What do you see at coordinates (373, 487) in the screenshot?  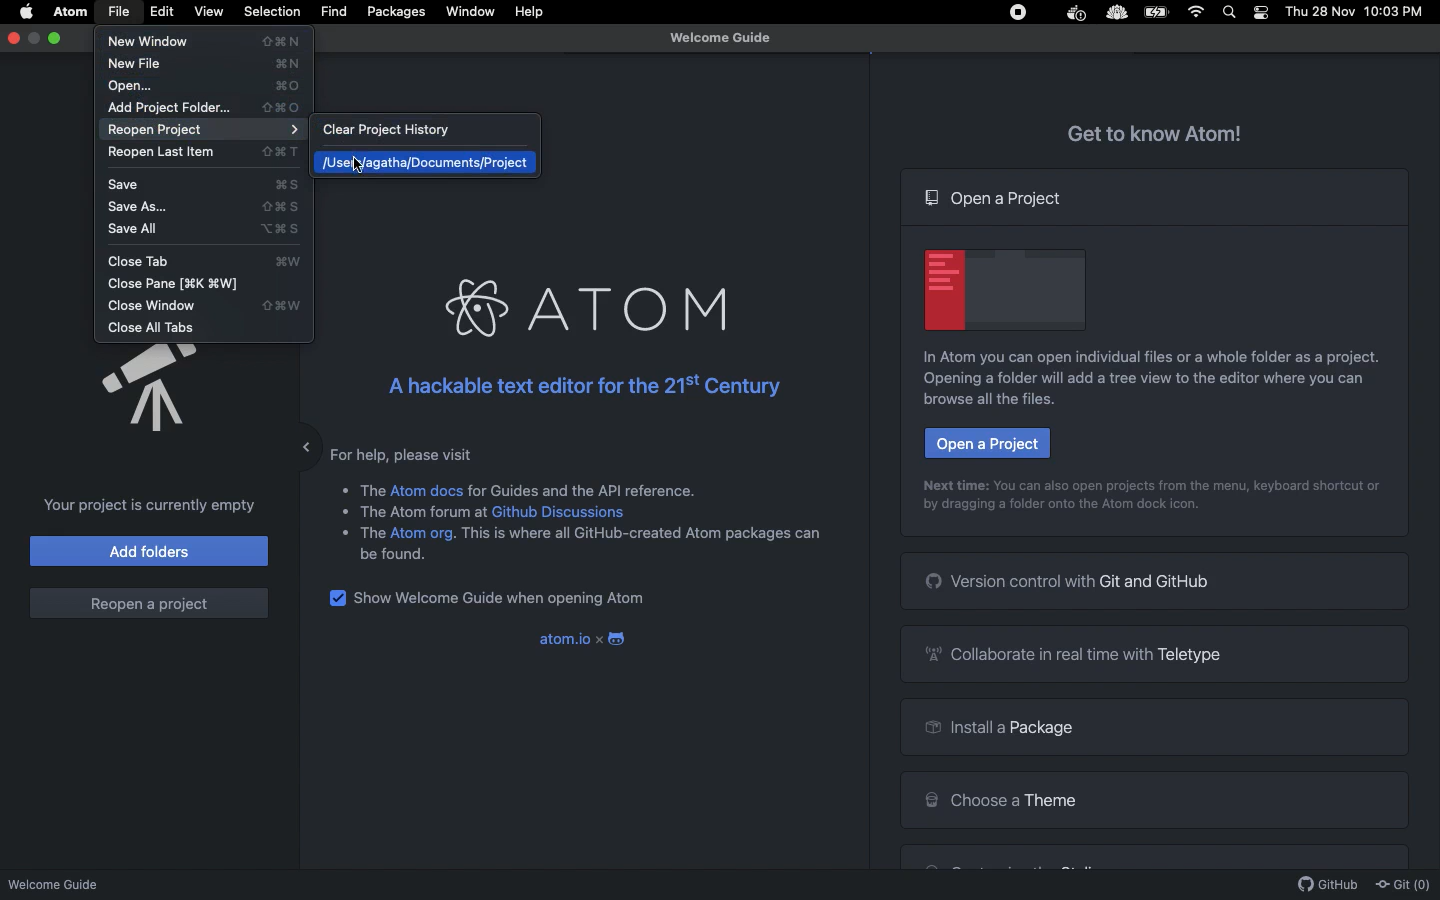 I see `` at bounding box center [373, 487].